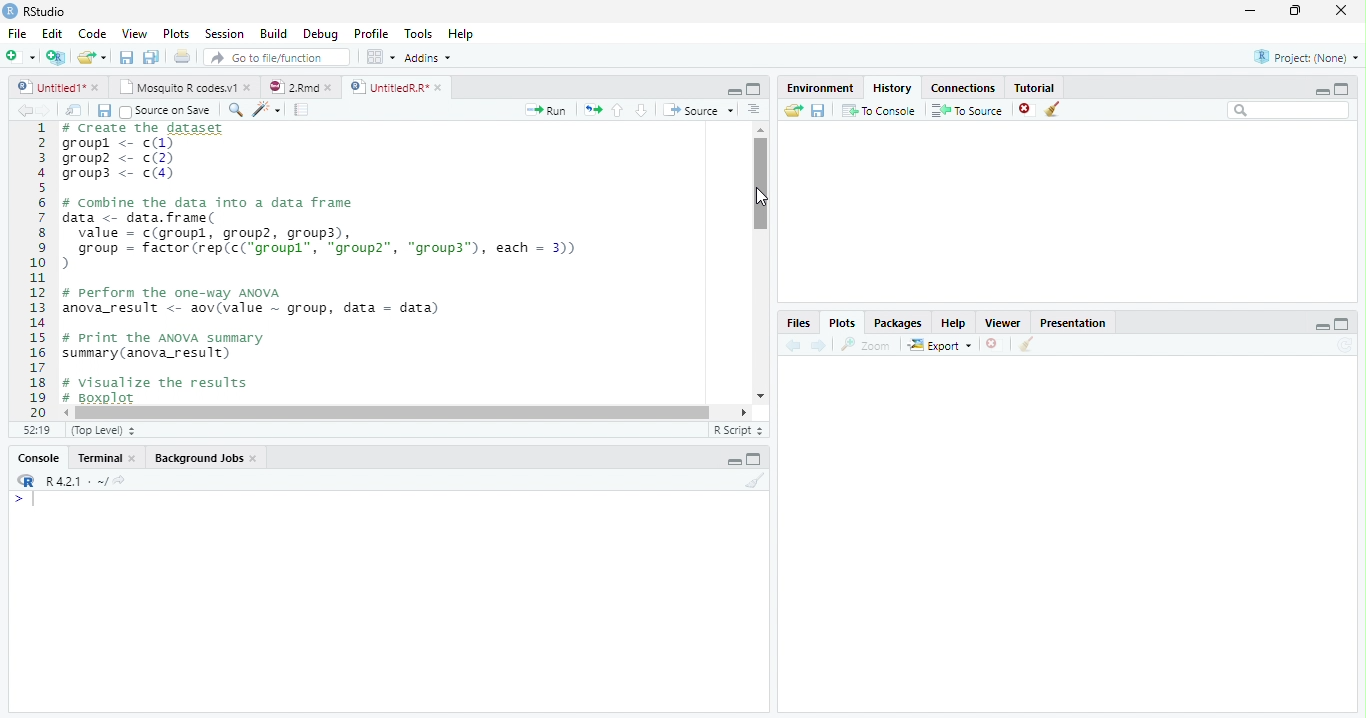 This screenshot has height=718, width=1366. I want to click on Tutorial, so click(1036, 86).